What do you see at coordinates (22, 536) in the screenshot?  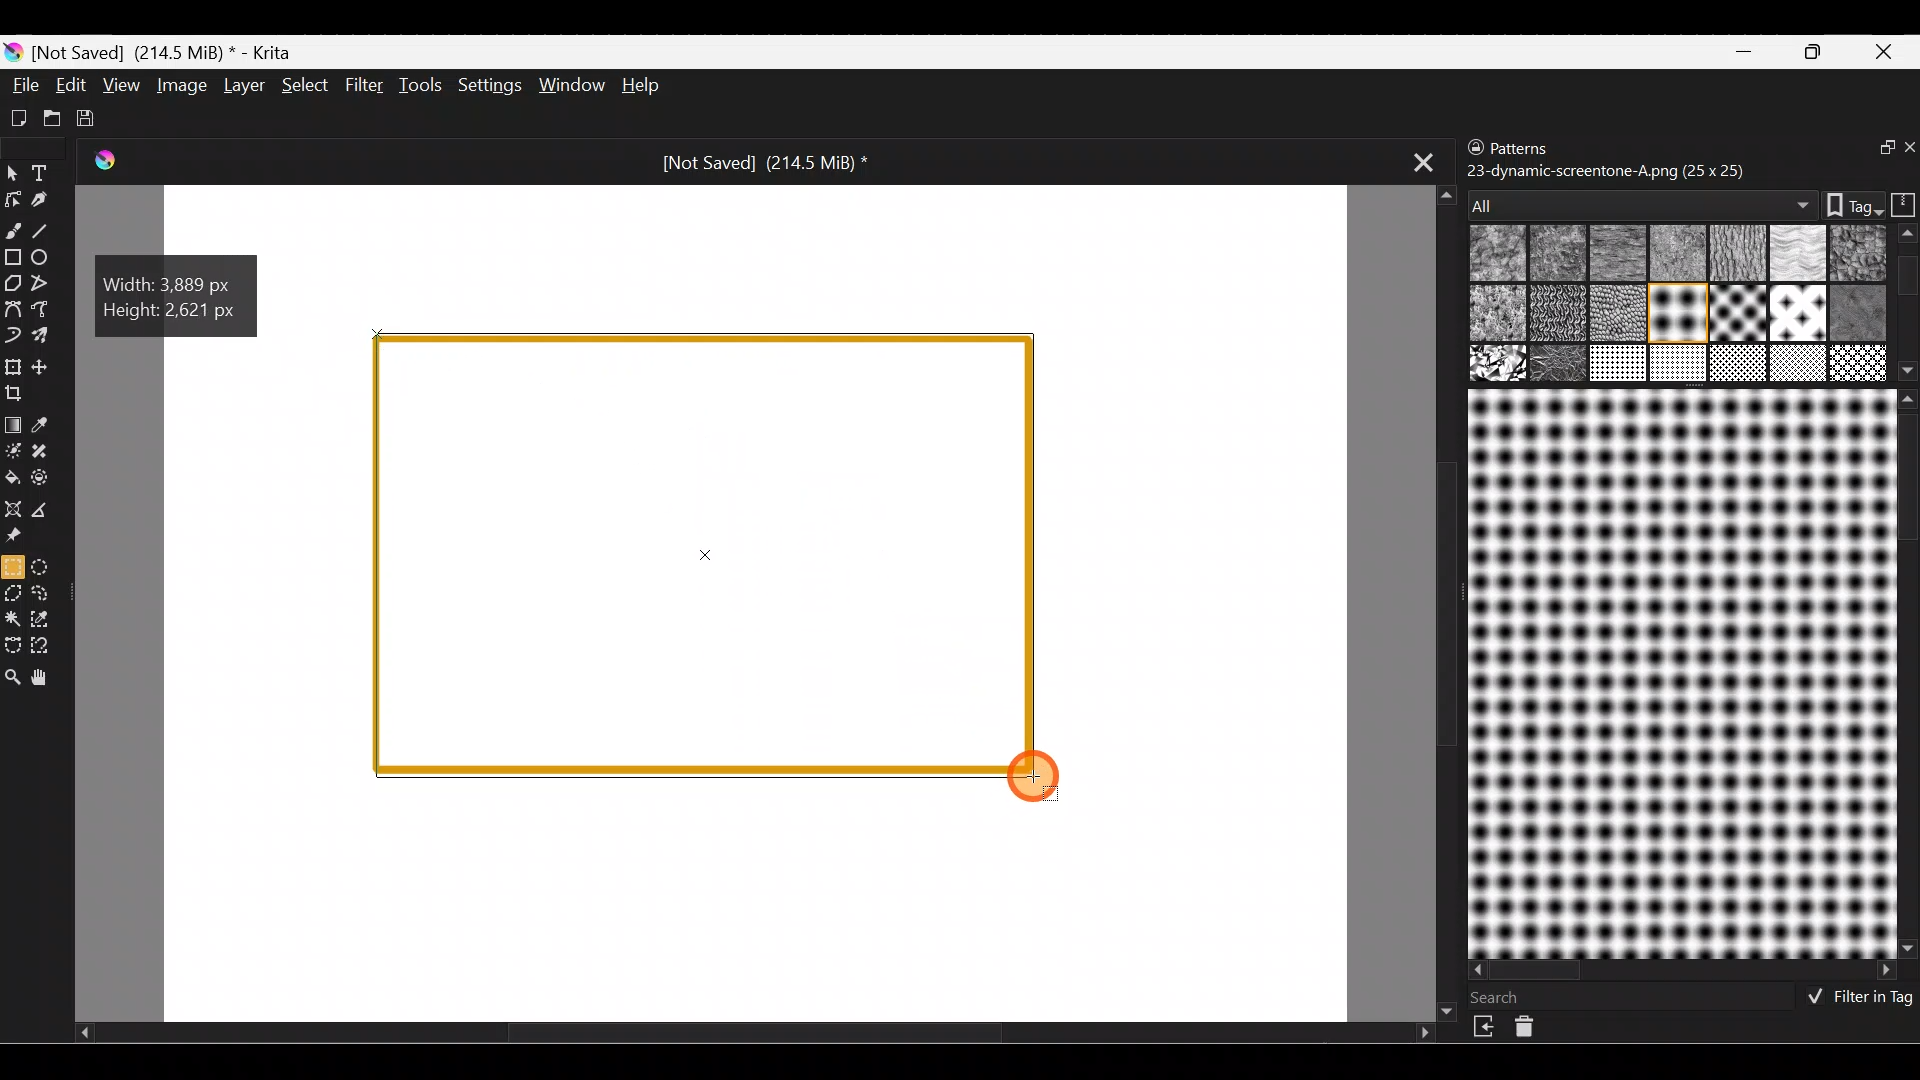 I see `Reference images tool` at bounding box center [22, 536].